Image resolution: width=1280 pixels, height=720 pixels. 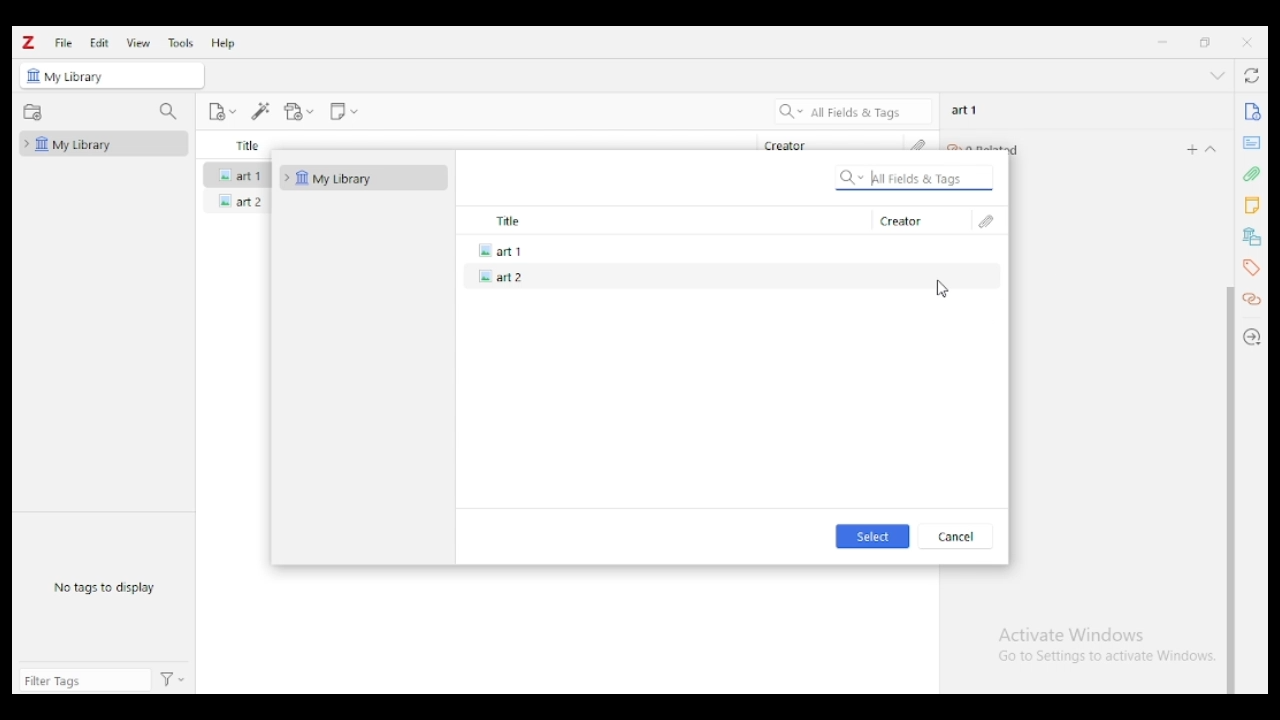 What do you see at coordinates (262, 112) in the screenshot?
I see `add item(s) by identifier` at bounding box center [262, 112].